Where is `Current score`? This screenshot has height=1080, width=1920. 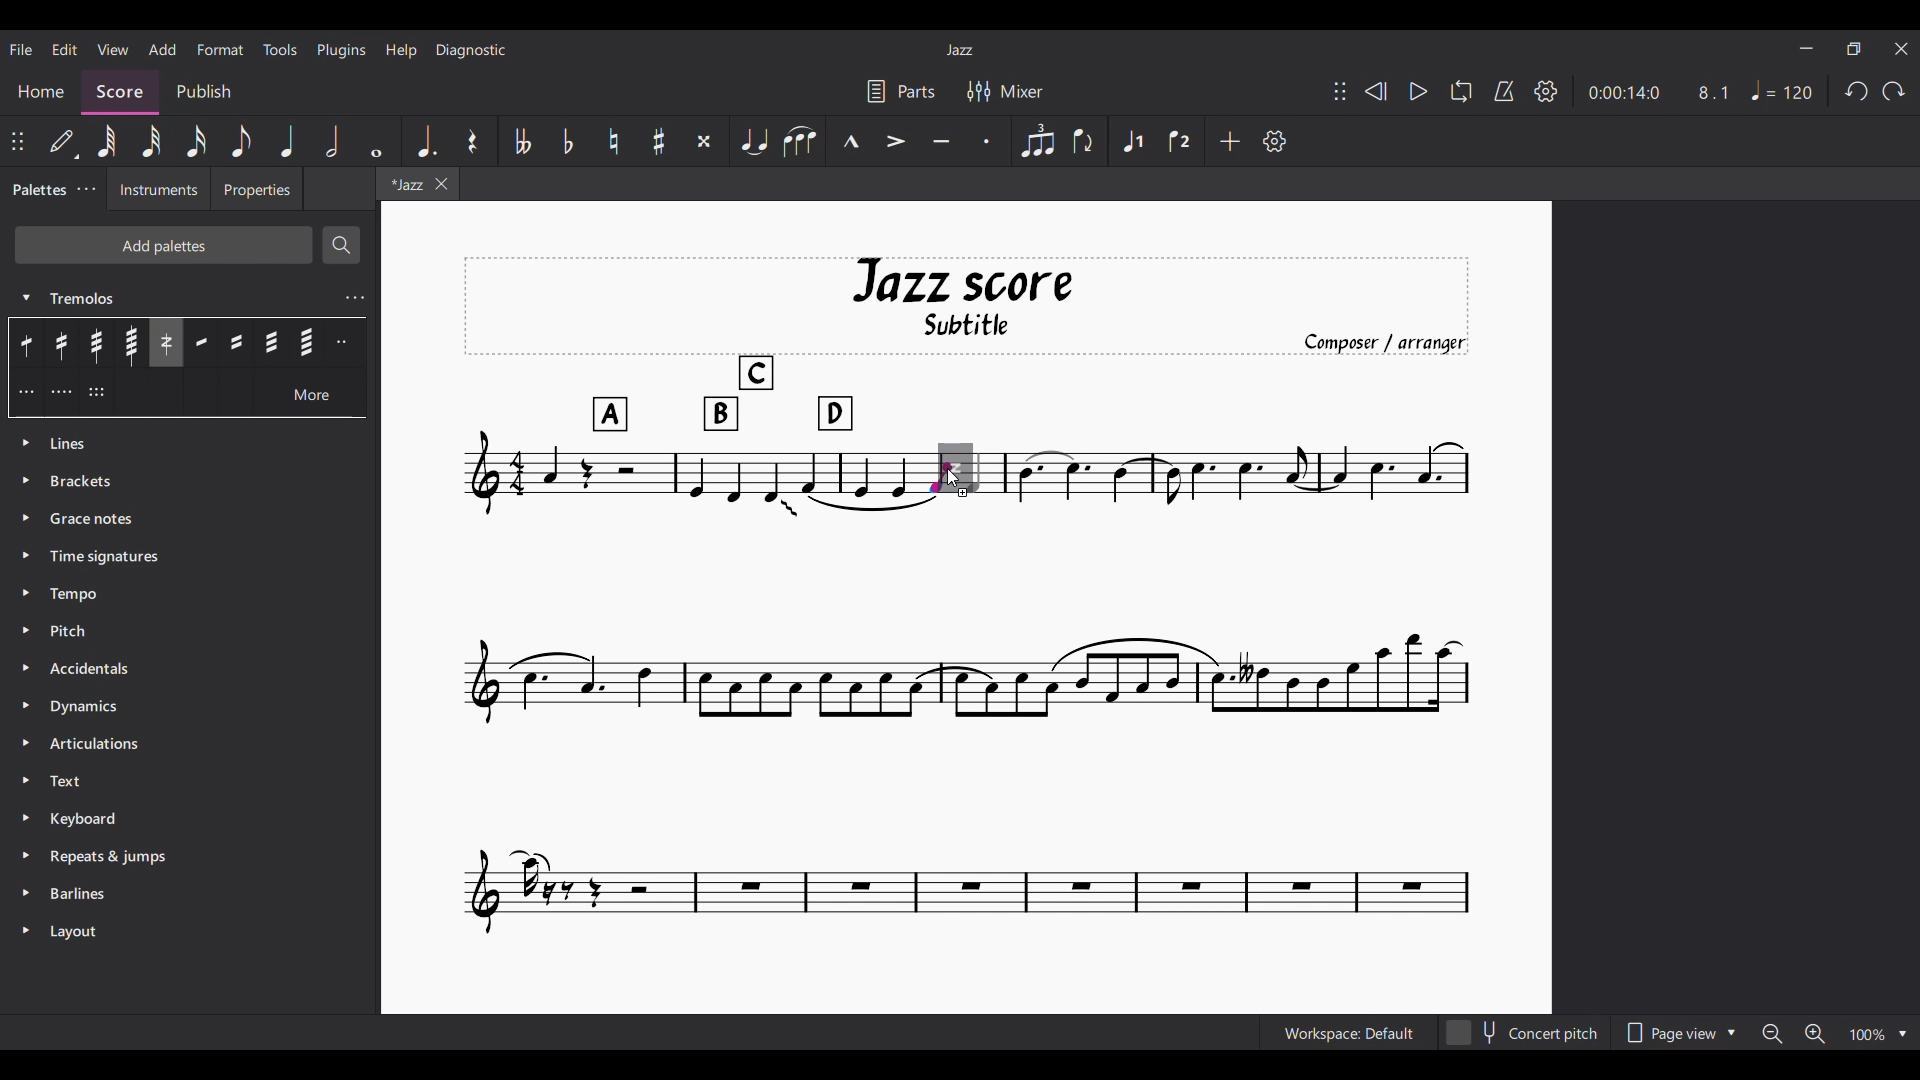 Current score is located at coordinates (1224, 470).